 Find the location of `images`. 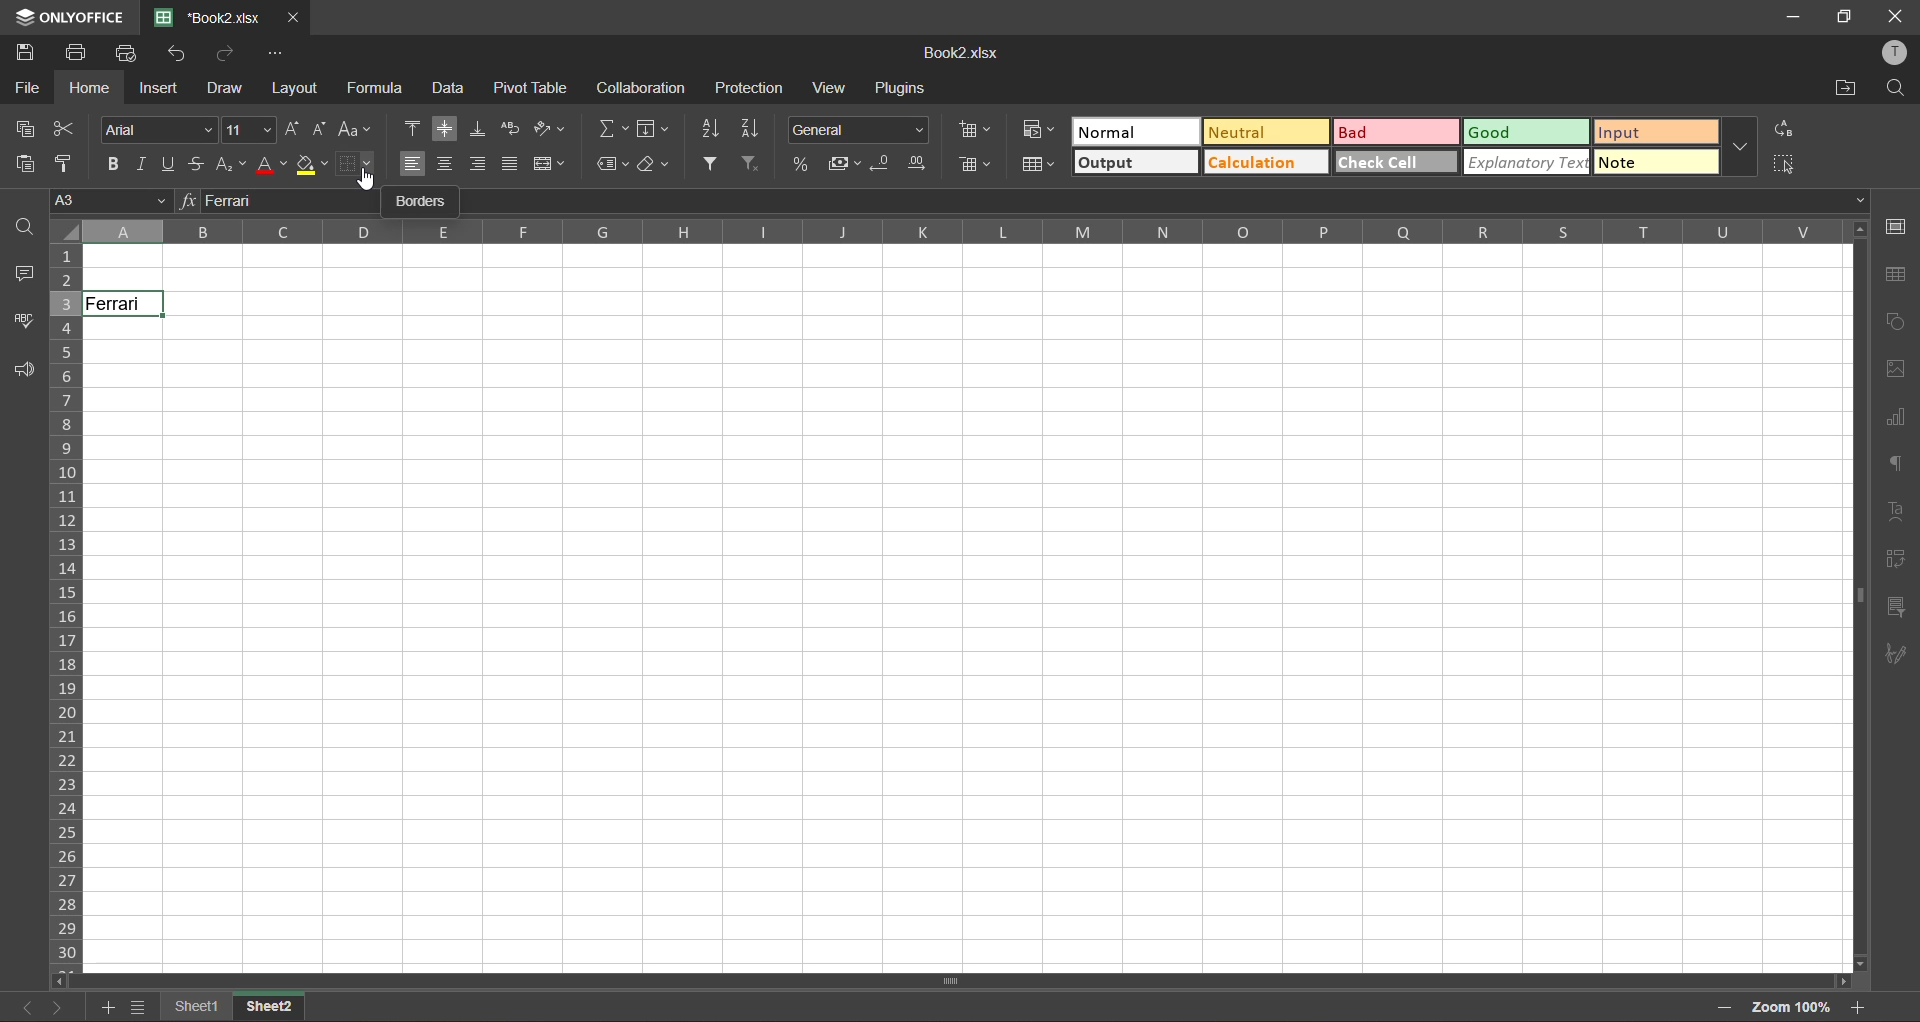

images is located at coordinates (1897, 369).